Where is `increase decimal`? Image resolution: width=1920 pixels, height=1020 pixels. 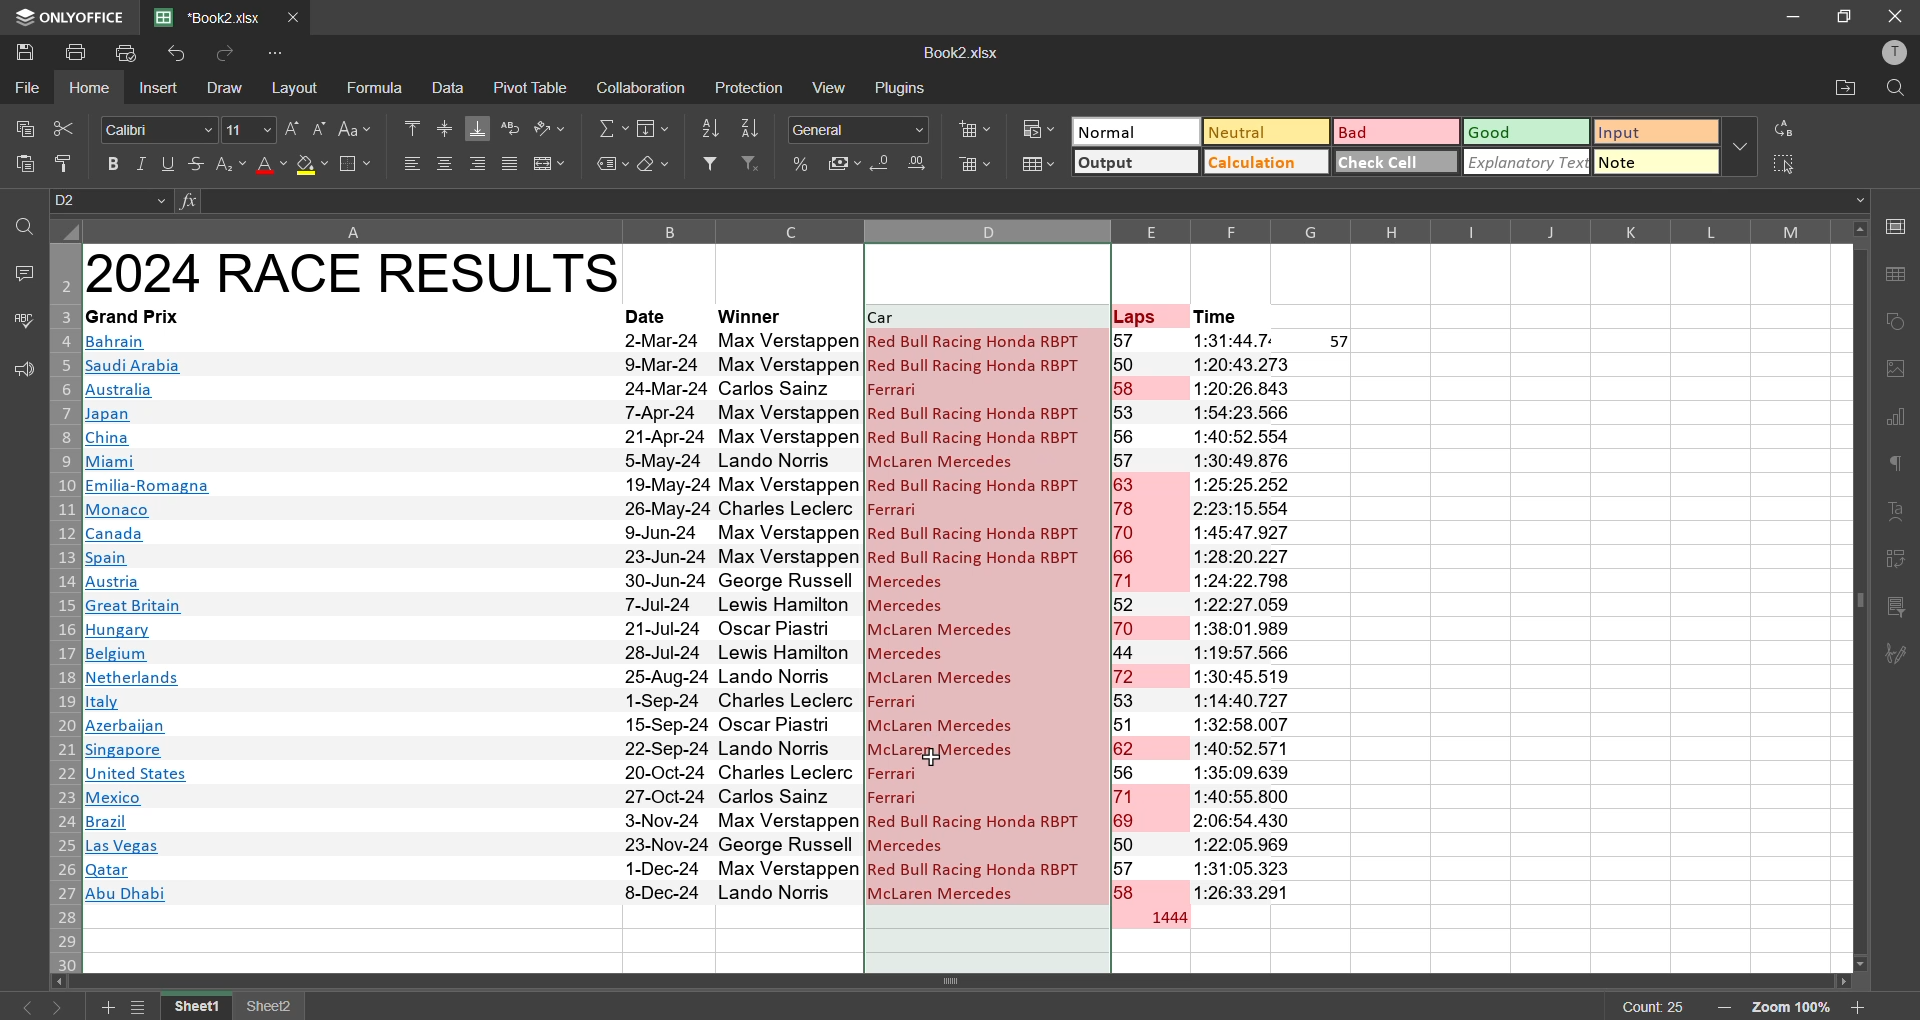 increase decimal is located at coordinates (920, 163).